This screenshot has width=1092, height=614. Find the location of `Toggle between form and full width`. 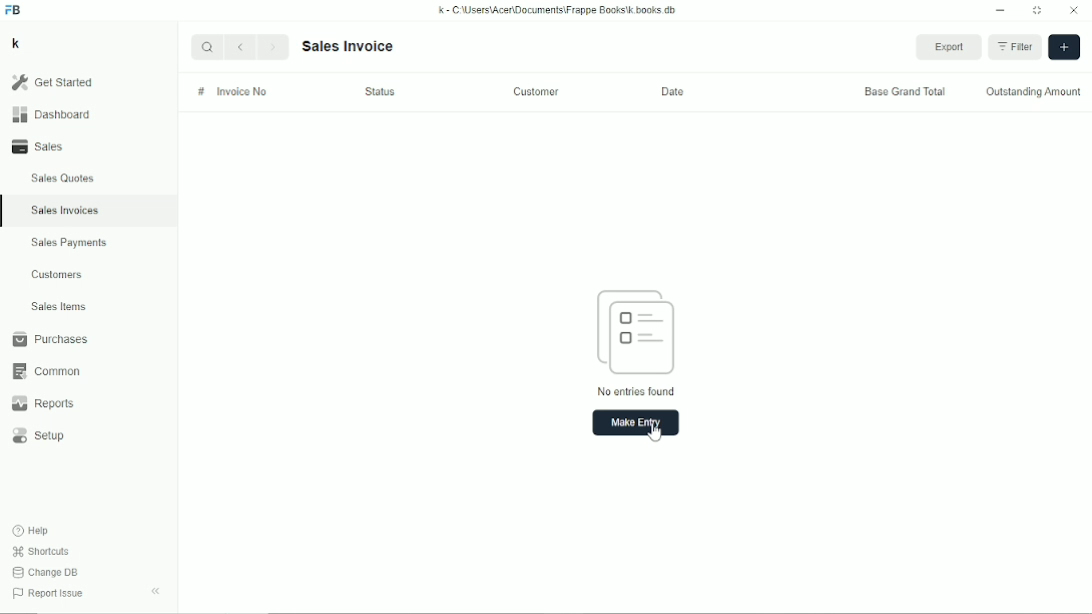

Toggle between form and full width is located at coordinates (1038, 11).